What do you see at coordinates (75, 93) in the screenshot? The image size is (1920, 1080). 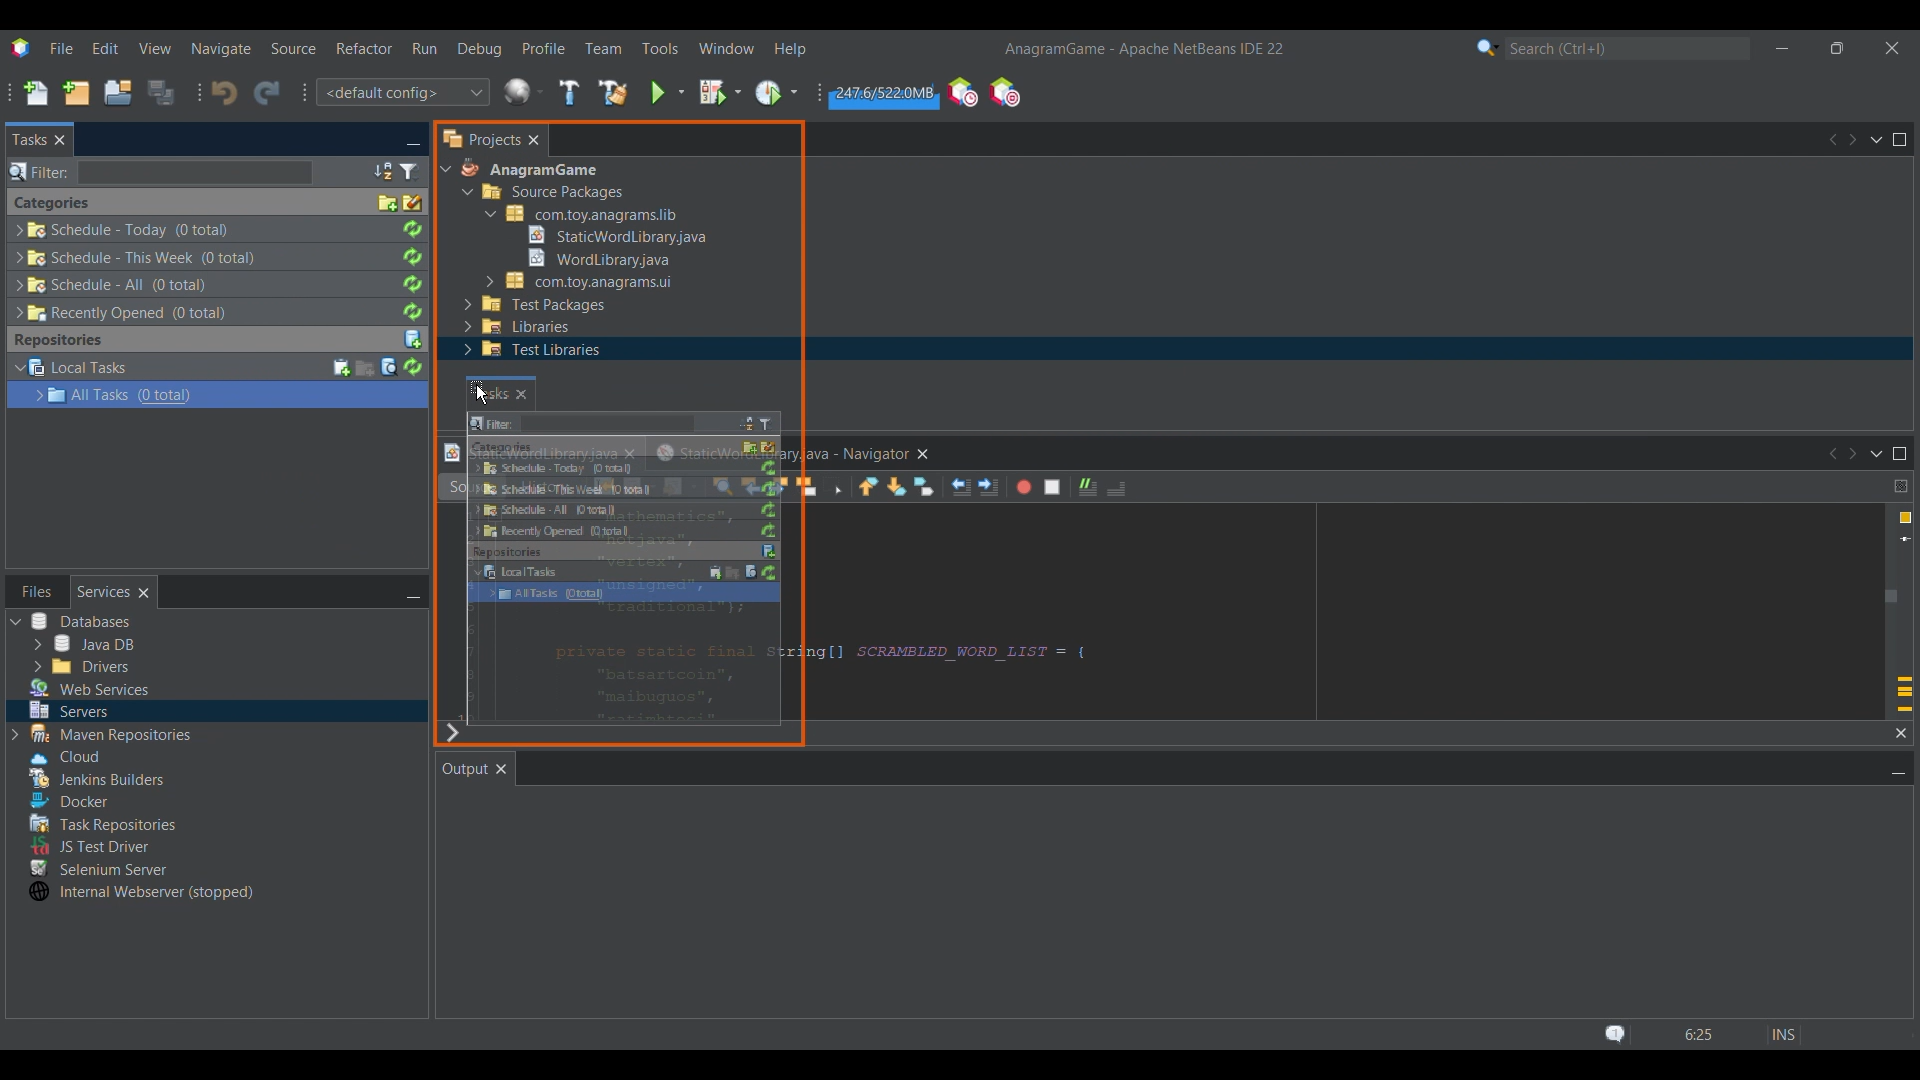 I see `New project` at bounding box center [75, 93].